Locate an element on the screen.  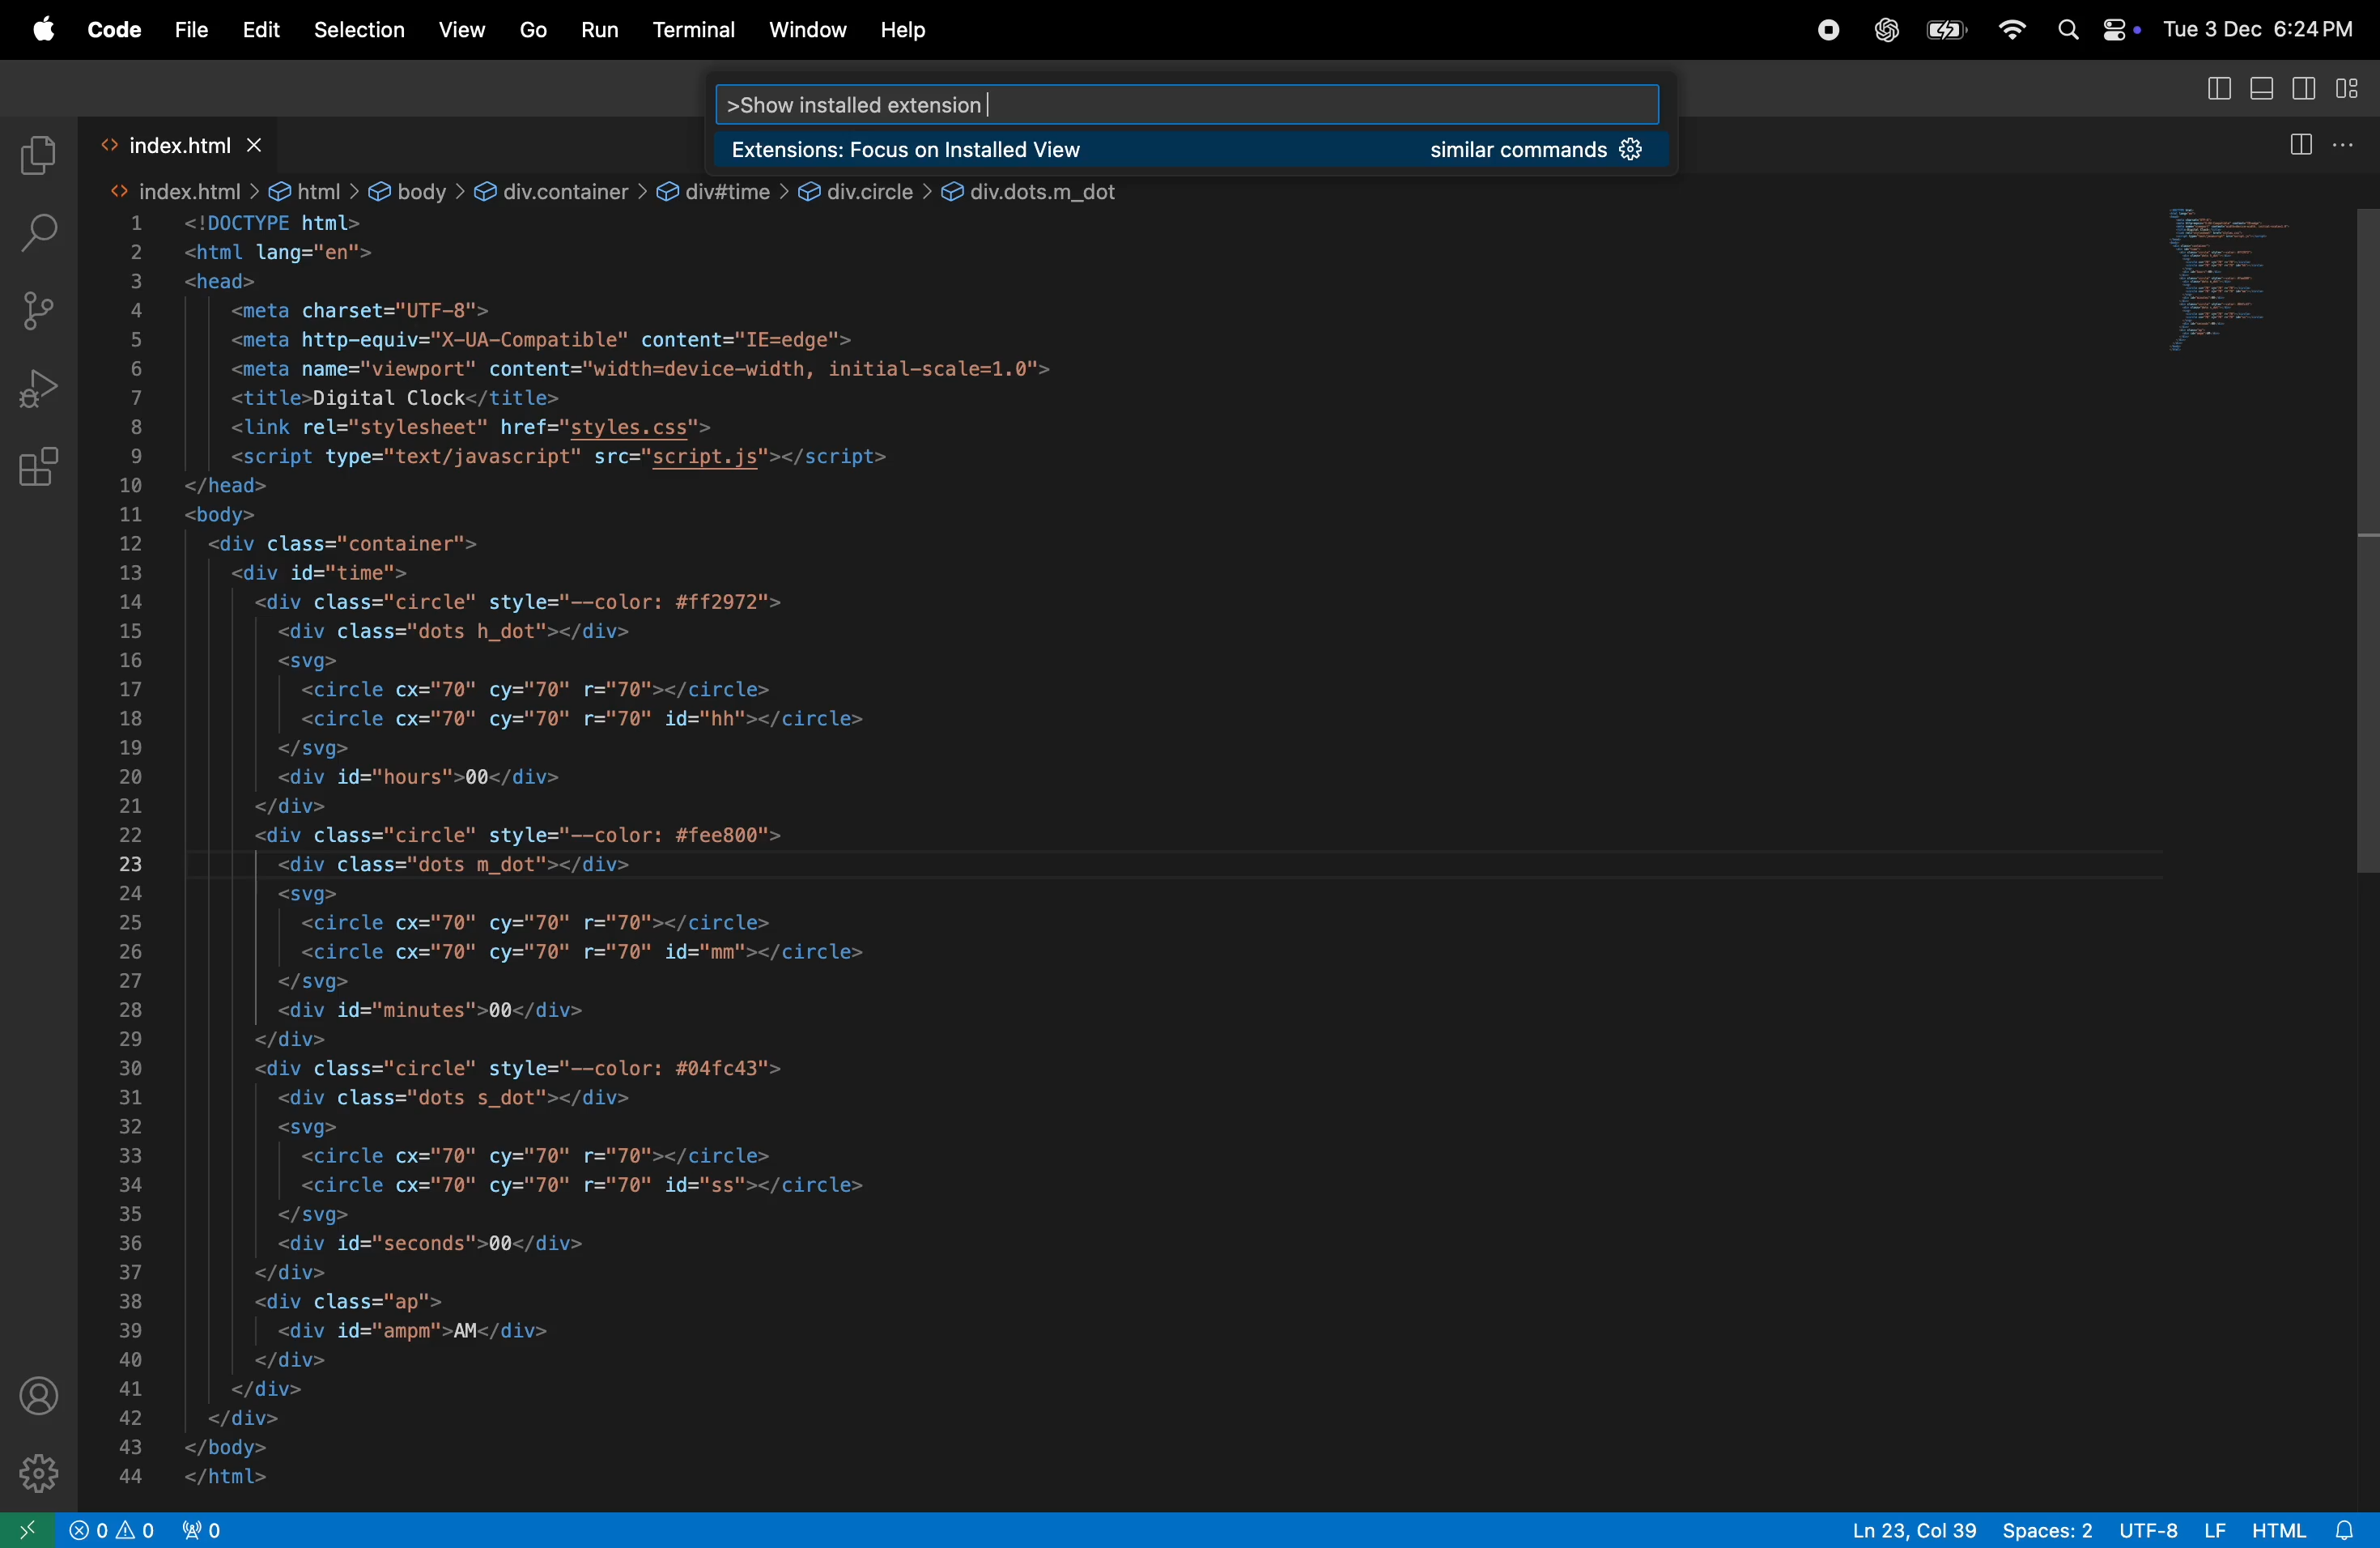
preview window is located at coordinates (2209, 282).